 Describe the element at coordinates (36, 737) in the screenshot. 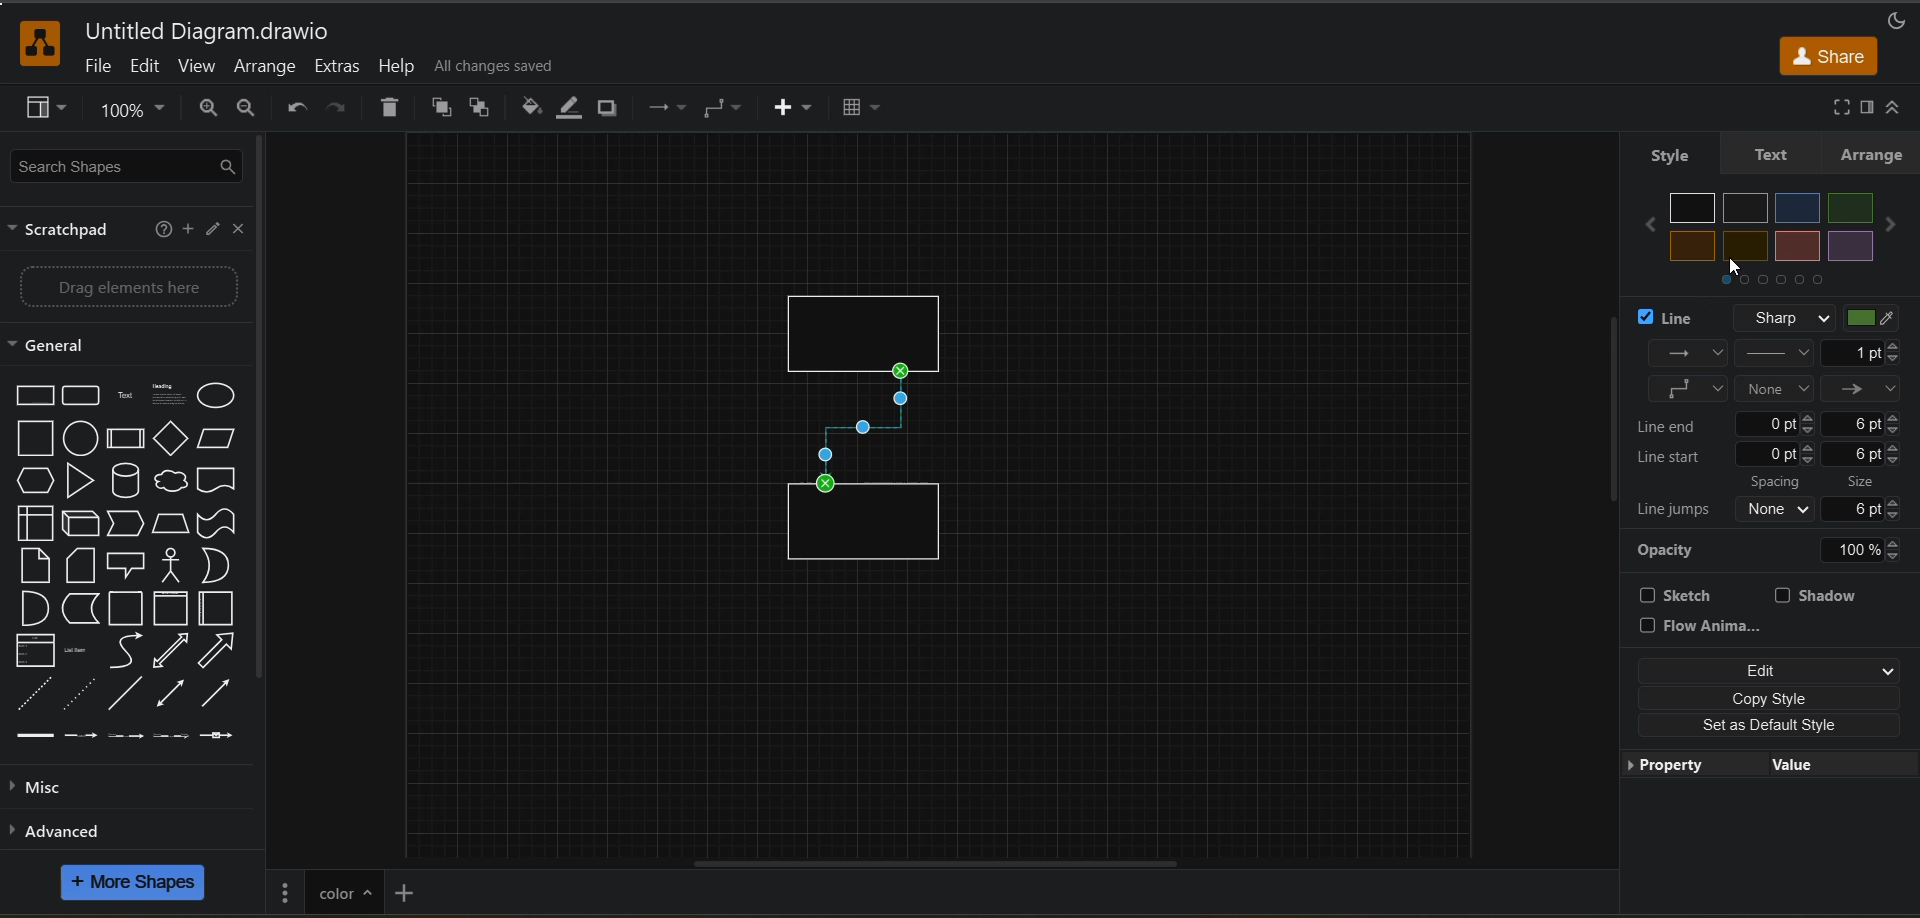

I see `Link` at that location.